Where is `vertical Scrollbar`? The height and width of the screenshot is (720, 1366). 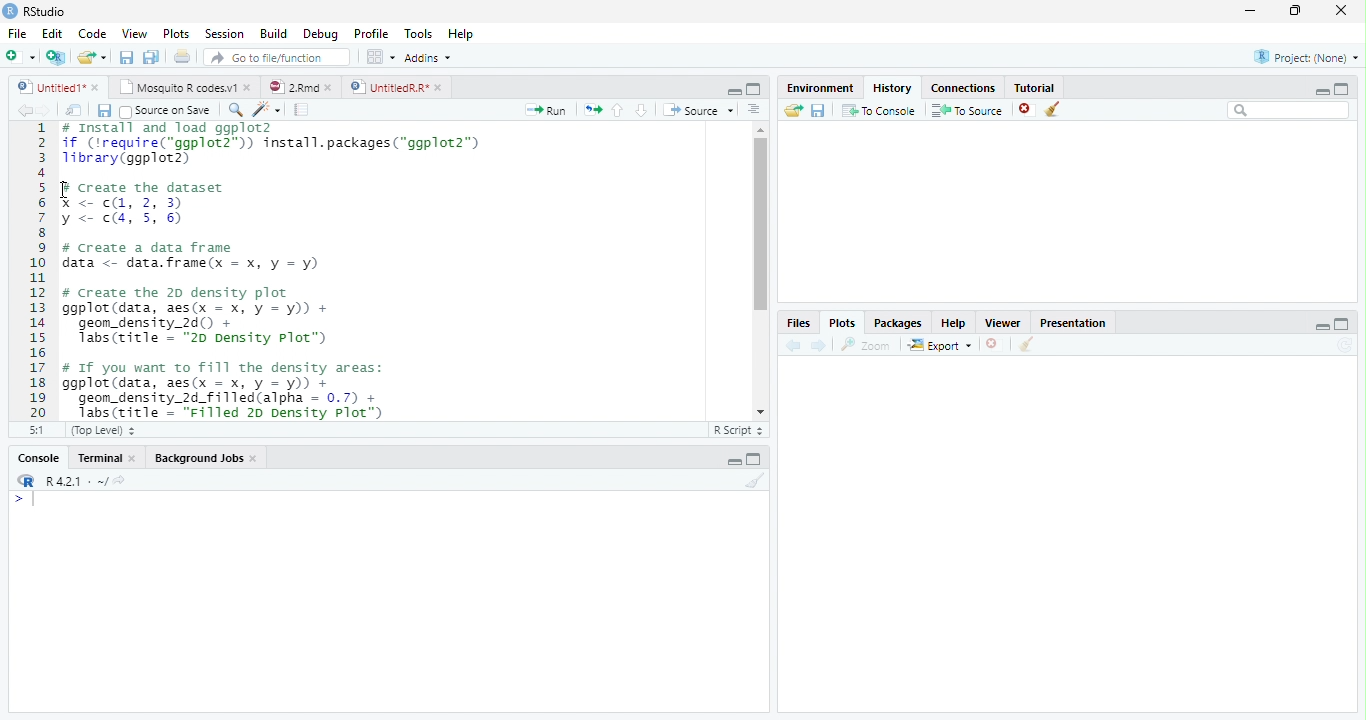 vertical Scrollbar is located at coordinates (758, 225).